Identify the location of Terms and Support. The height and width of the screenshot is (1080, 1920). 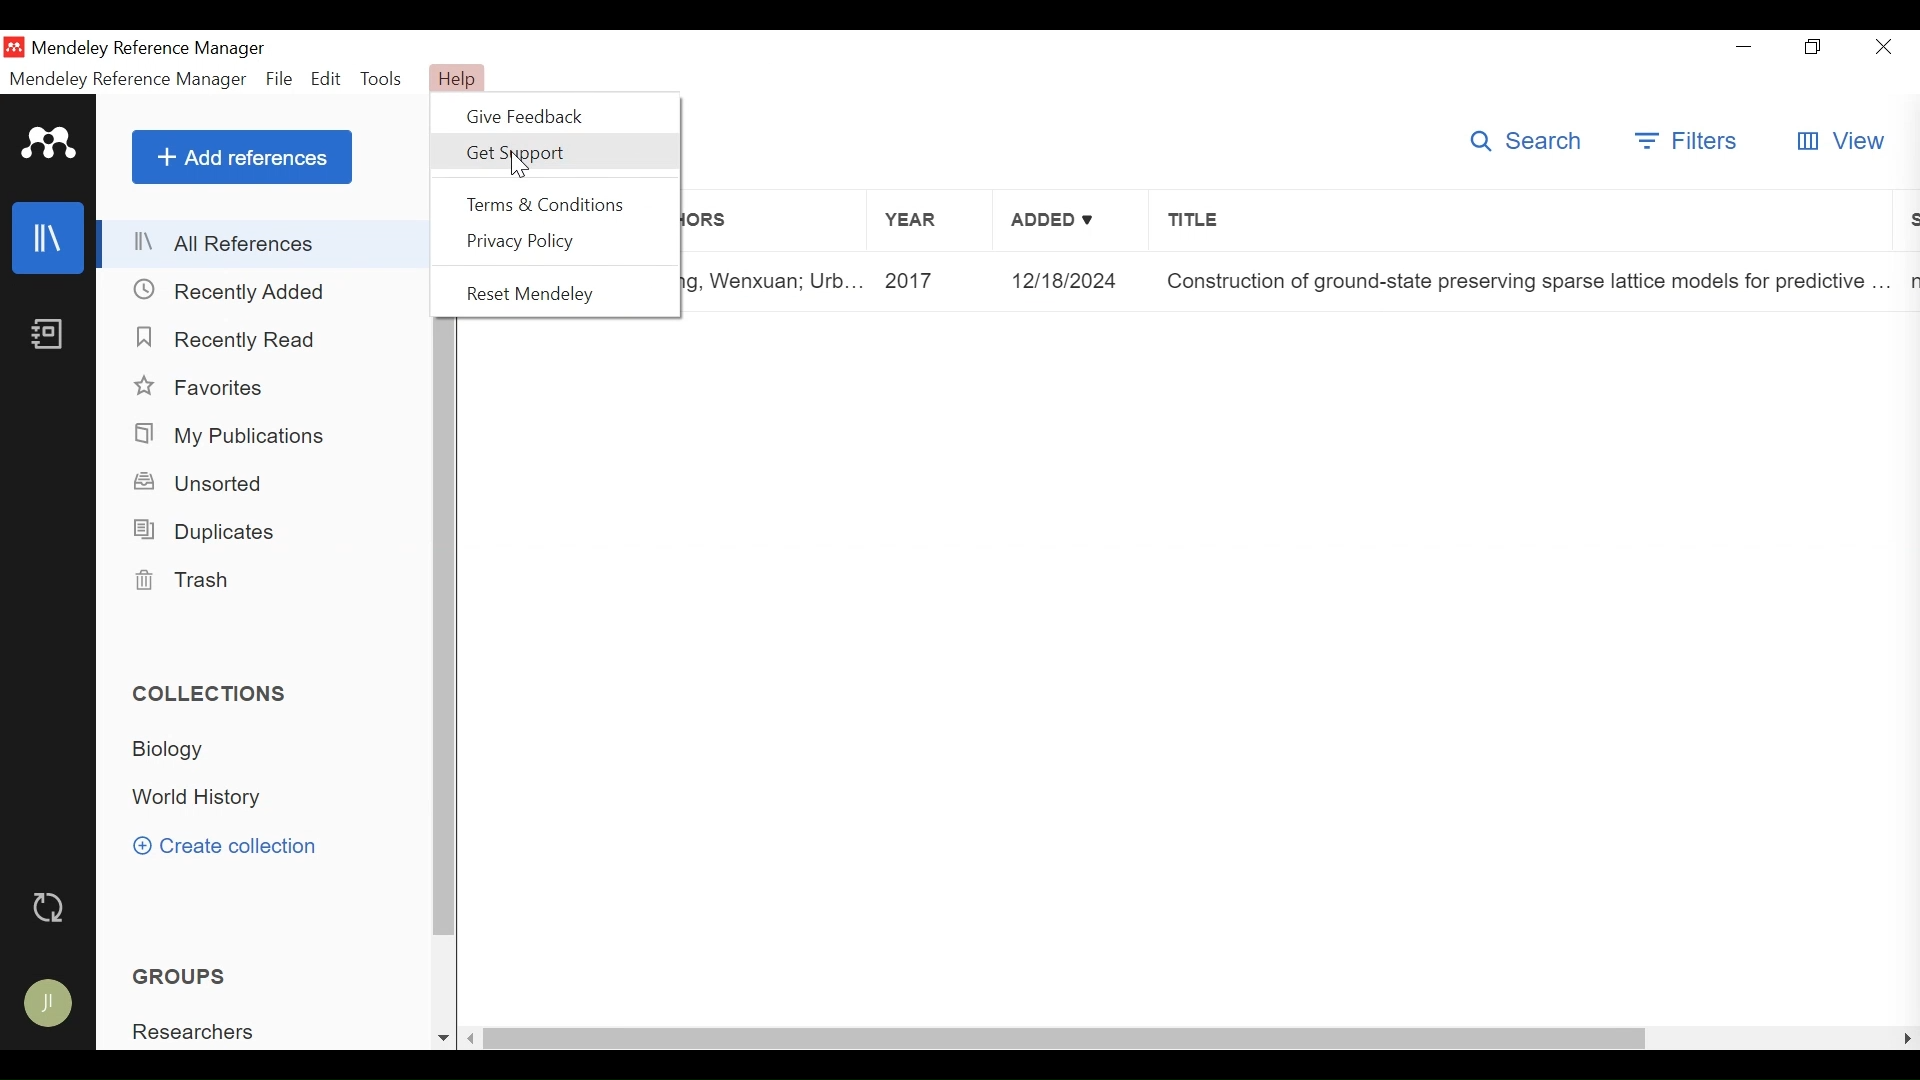
(545, 204).